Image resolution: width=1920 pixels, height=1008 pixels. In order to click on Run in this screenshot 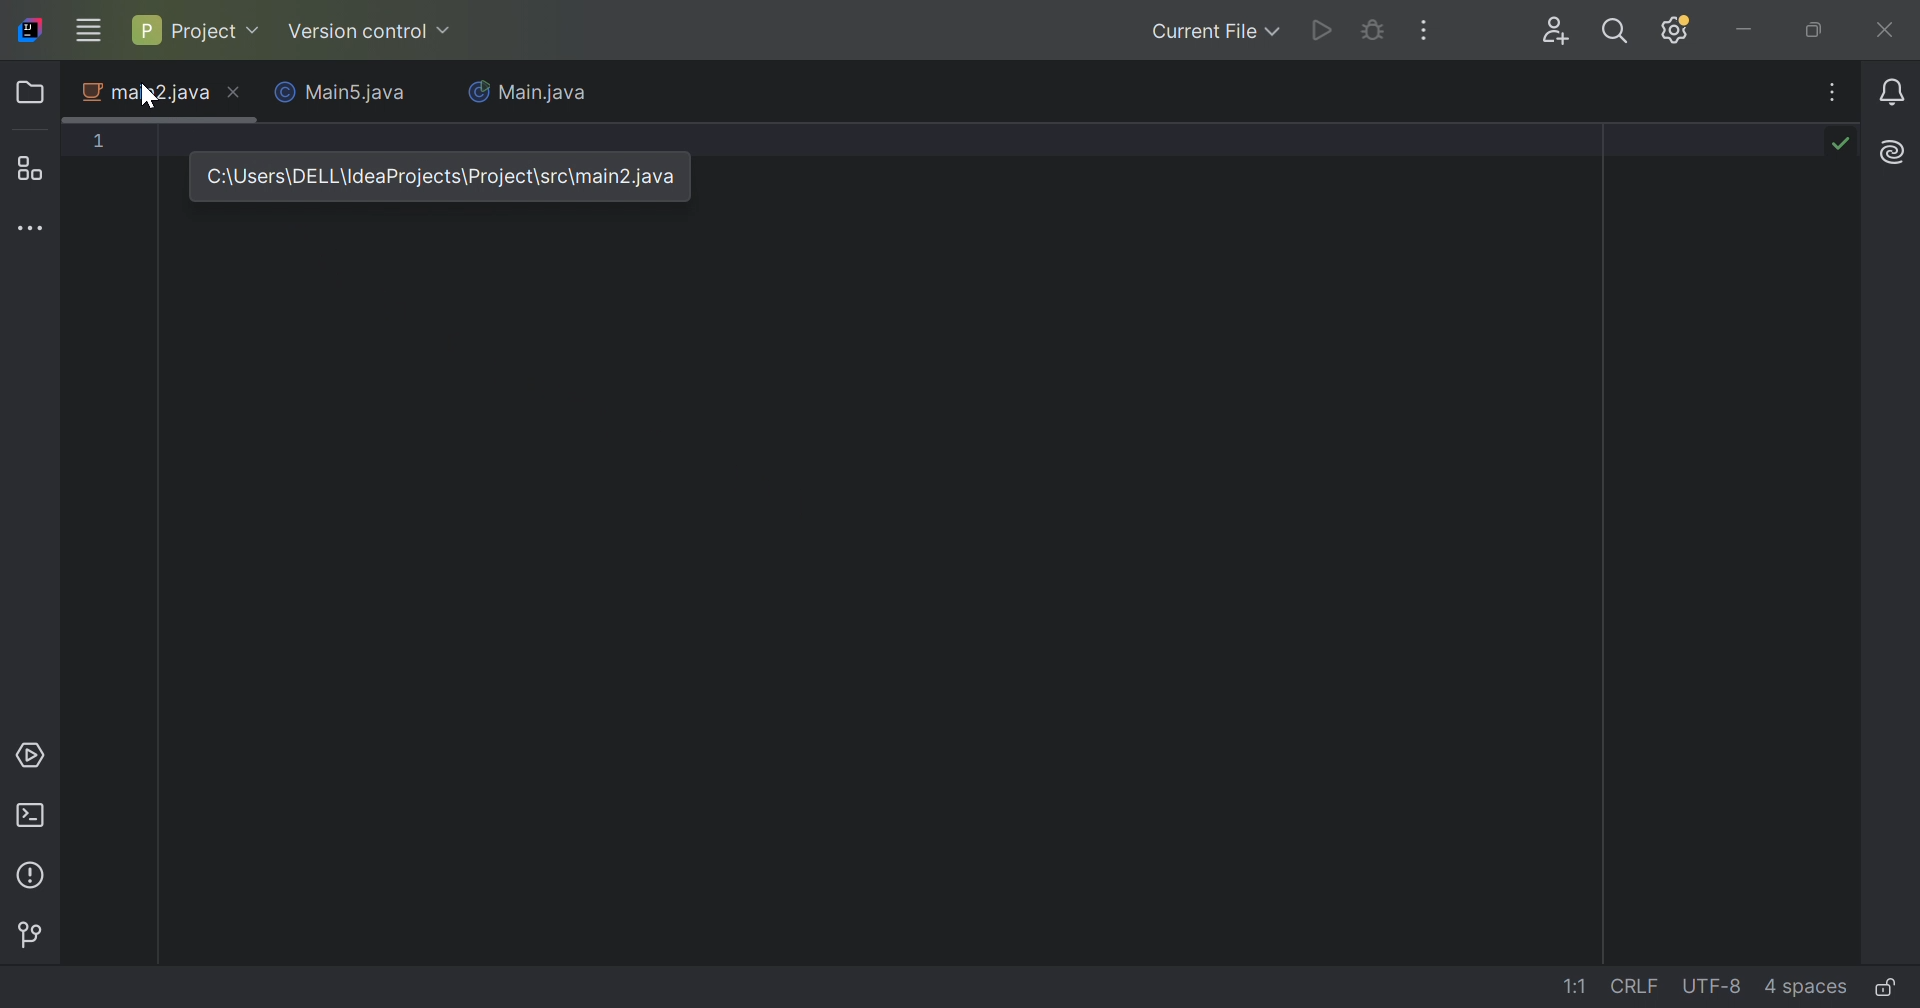, I will do `click(1323, 31)`.